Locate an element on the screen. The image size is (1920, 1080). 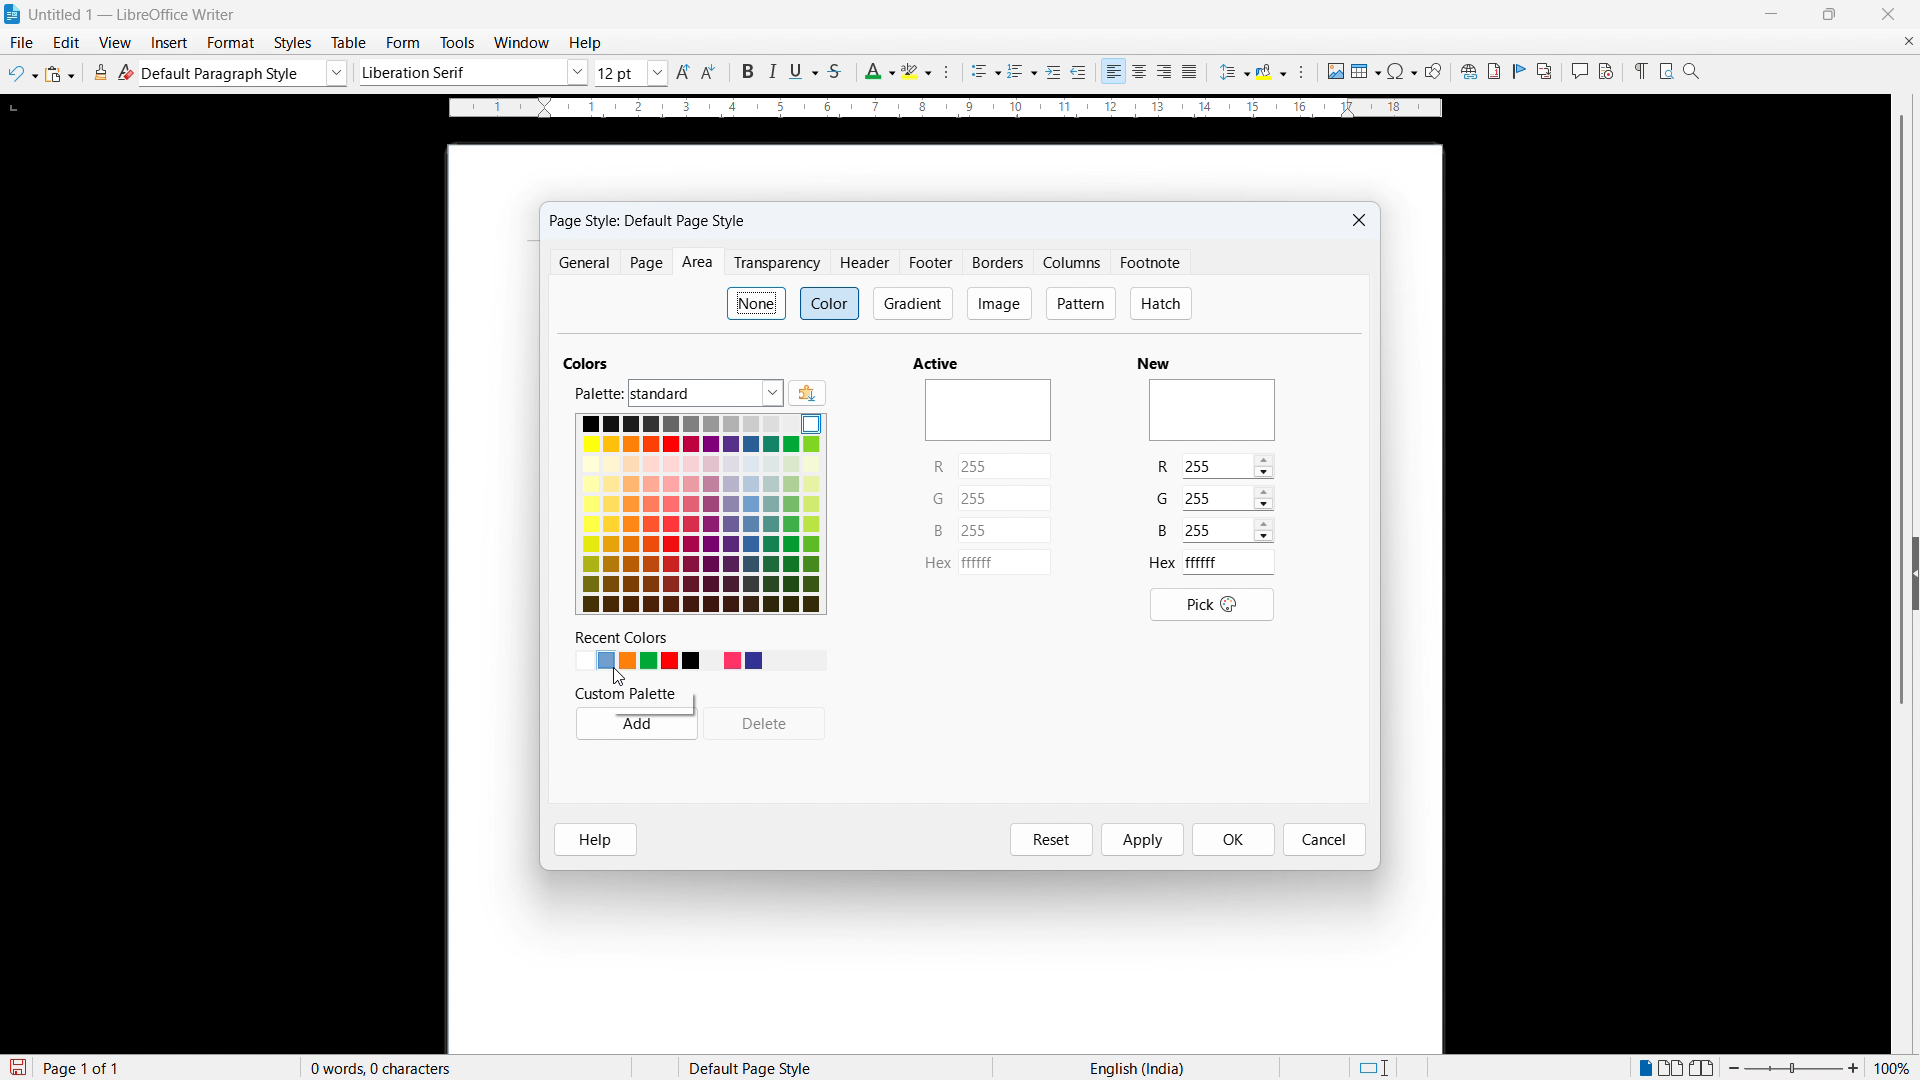
 Cursor  is located at coordinates (619, 677).